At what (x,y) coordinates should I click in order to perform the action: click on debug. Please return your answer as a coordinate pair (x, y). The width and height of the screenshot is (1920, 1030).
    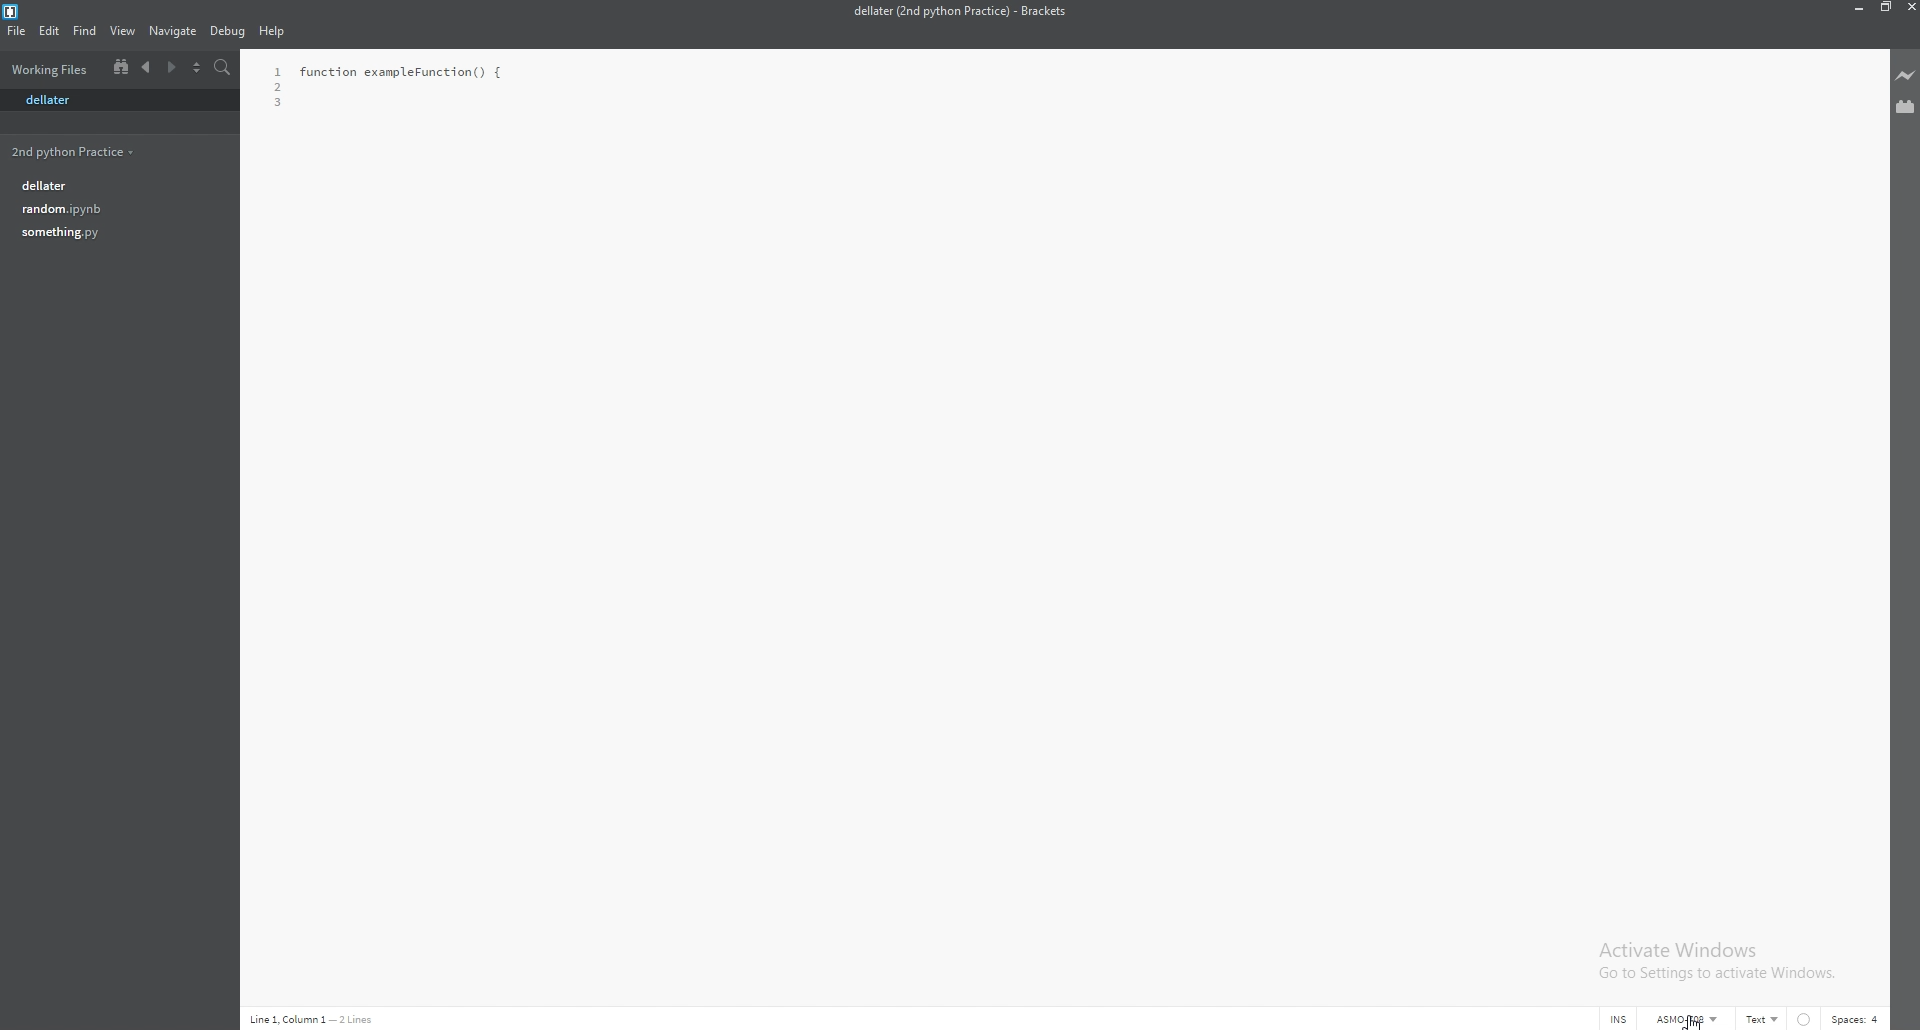
    Looking at the image, I should click on (228, 32).